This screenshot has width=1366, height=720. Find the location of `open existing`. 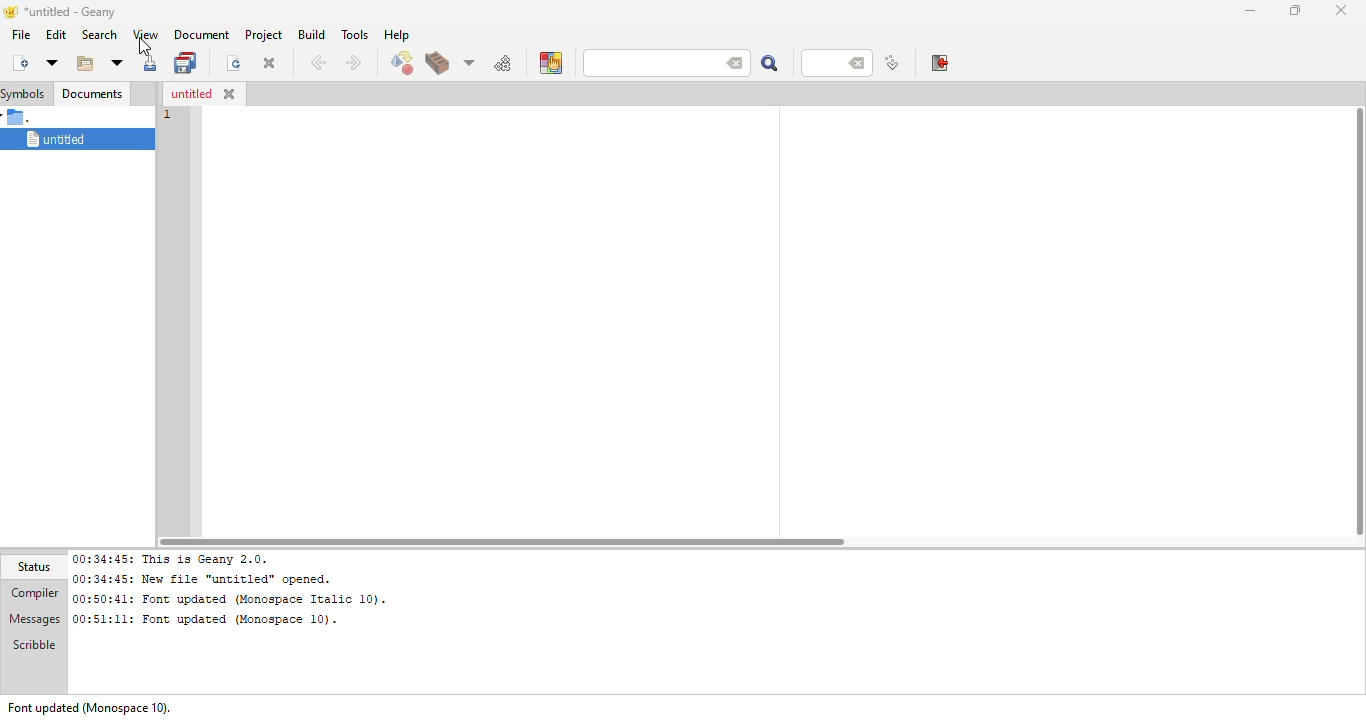

open existing is located at coordinates (83, 63).